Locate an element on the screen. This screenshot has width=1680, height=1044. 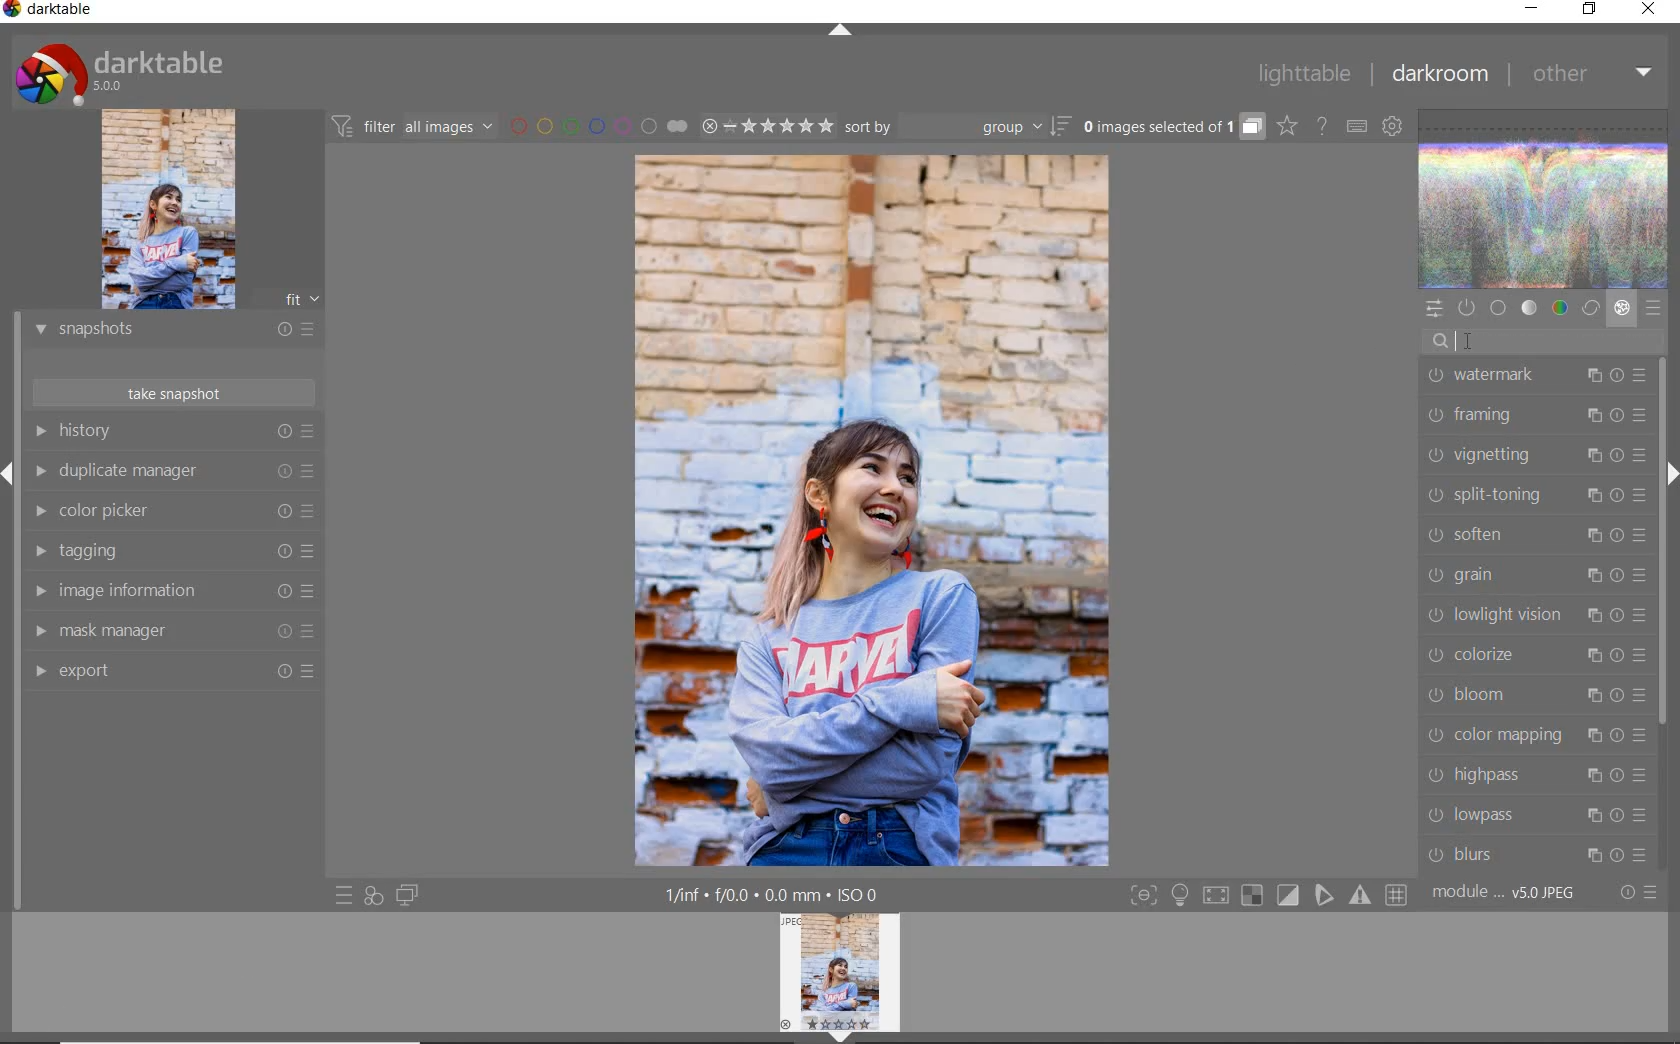
expand/collapse is located at coordinates (839, 30).